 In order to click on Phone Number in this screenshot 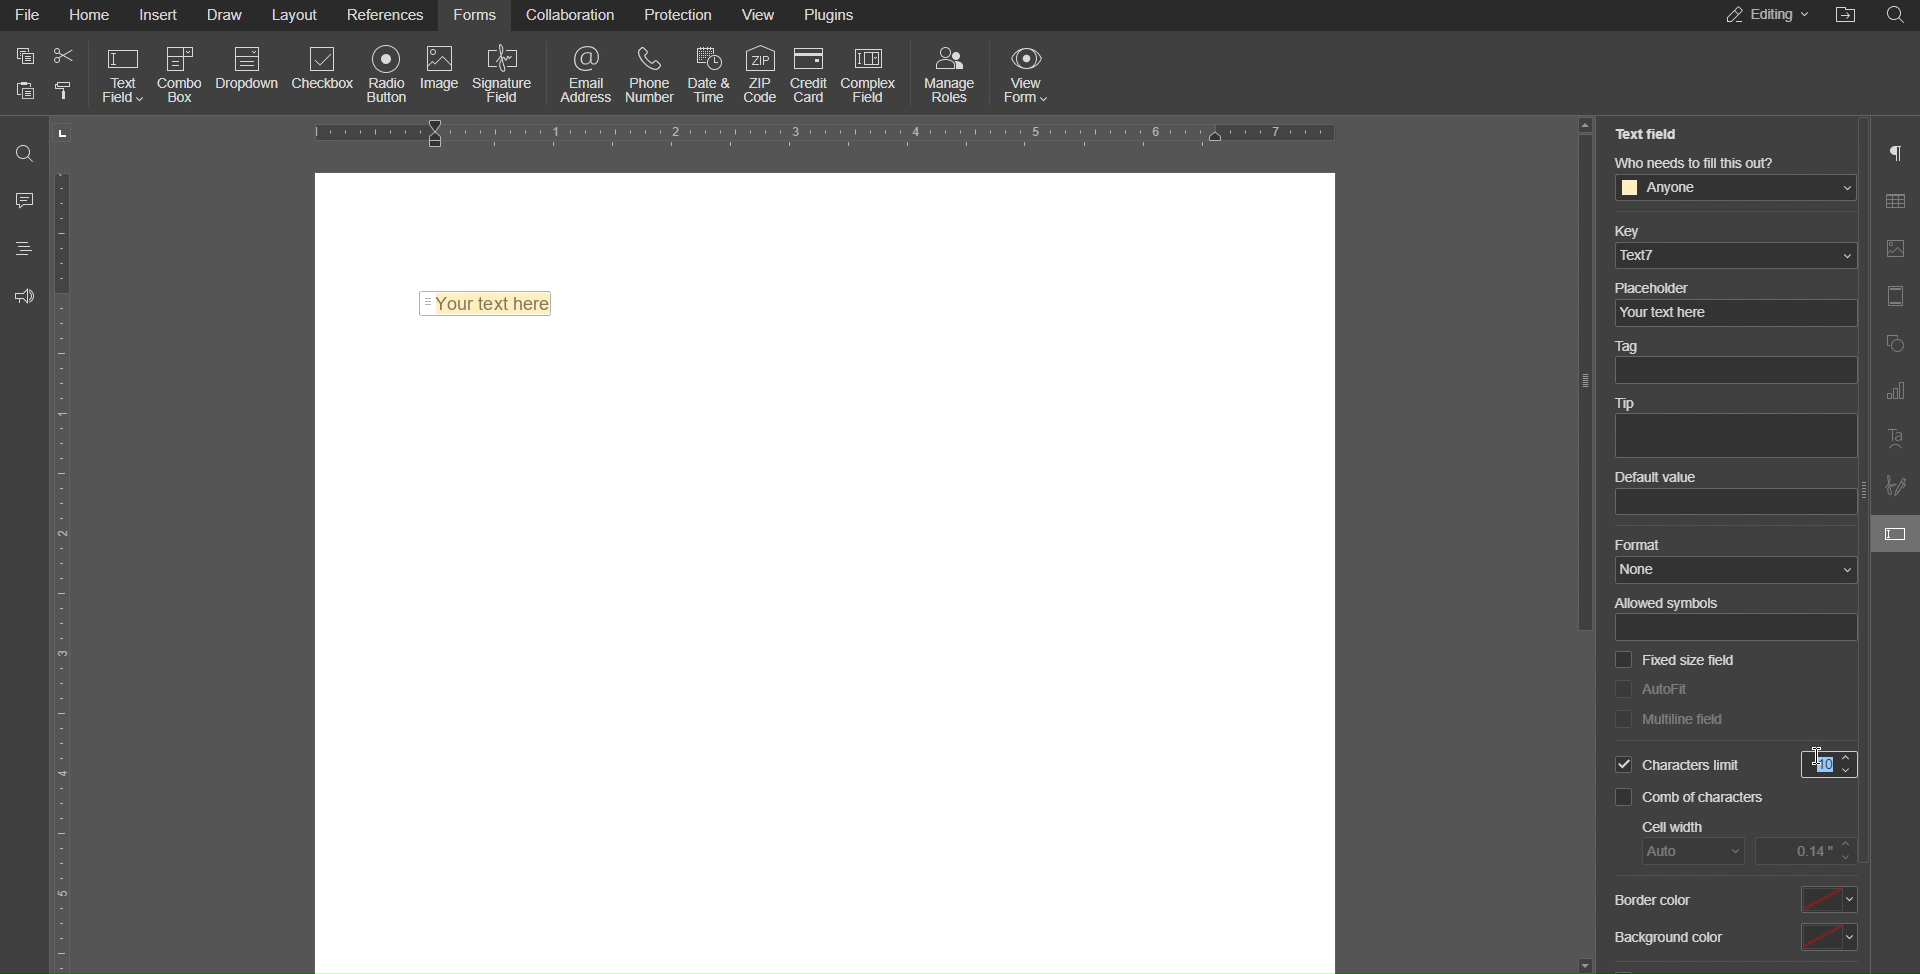, I will do `click(654, 73)`.